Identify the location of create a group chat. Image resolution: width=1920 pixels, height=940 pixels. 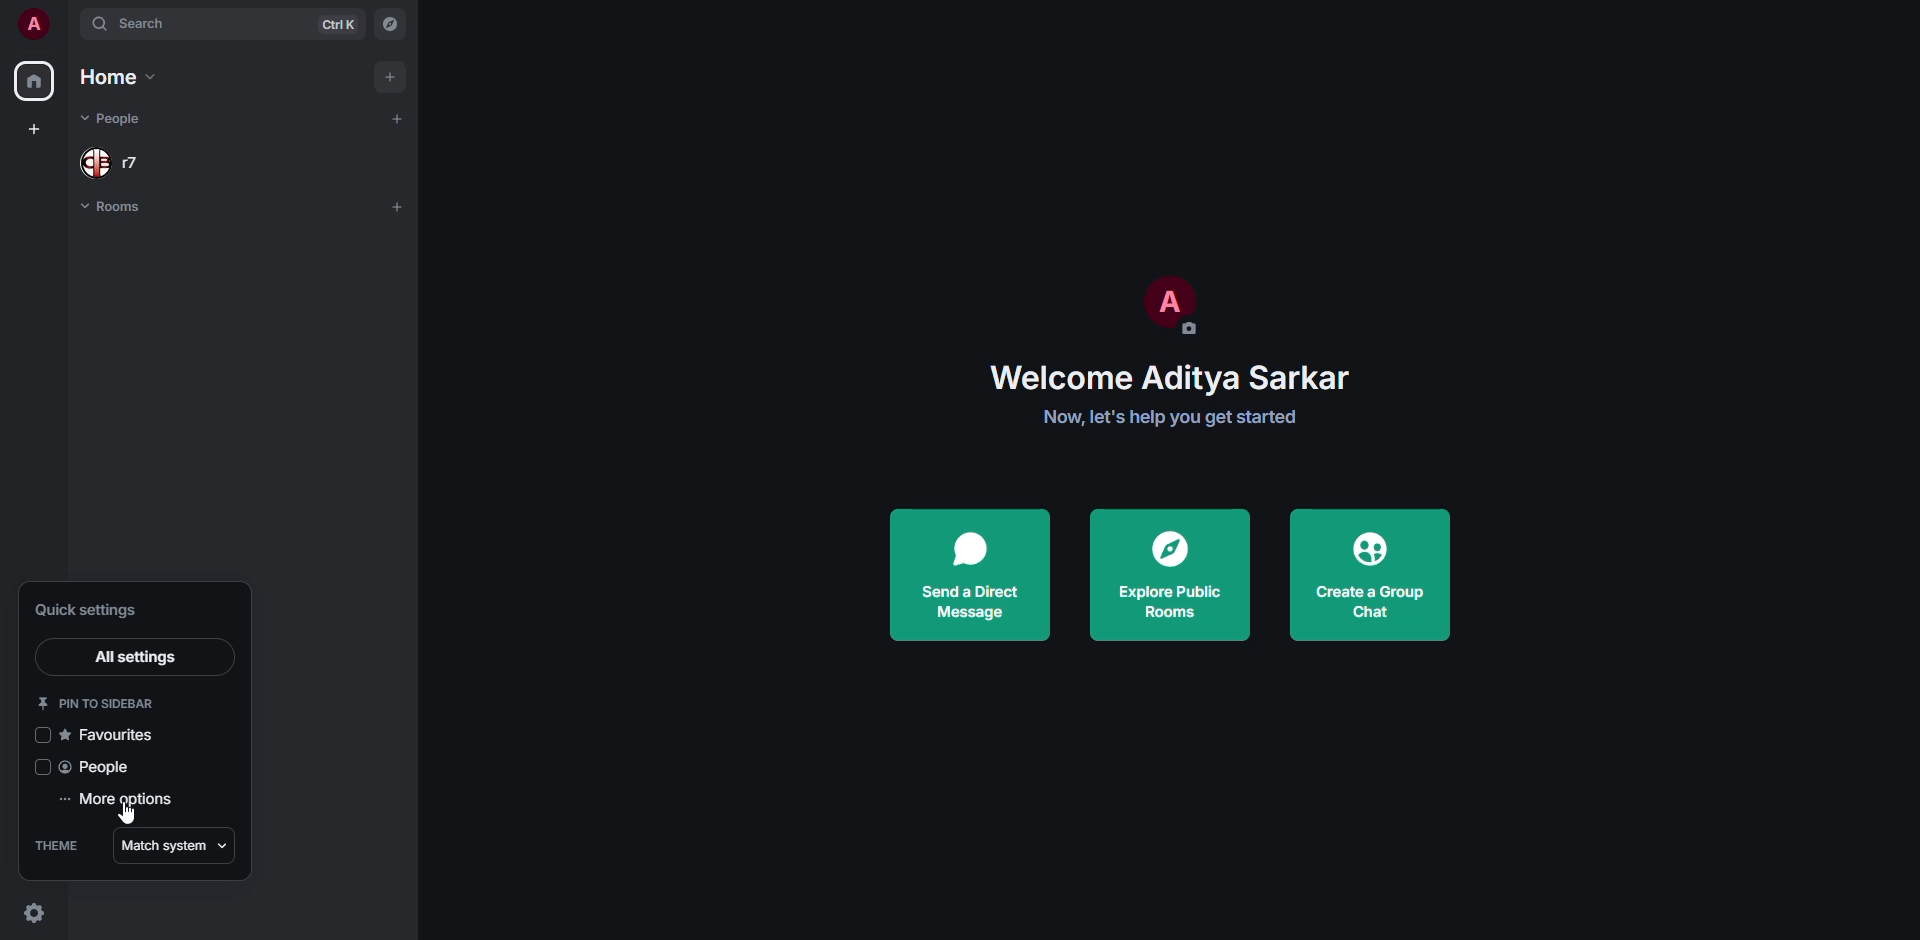
(1376, 574).